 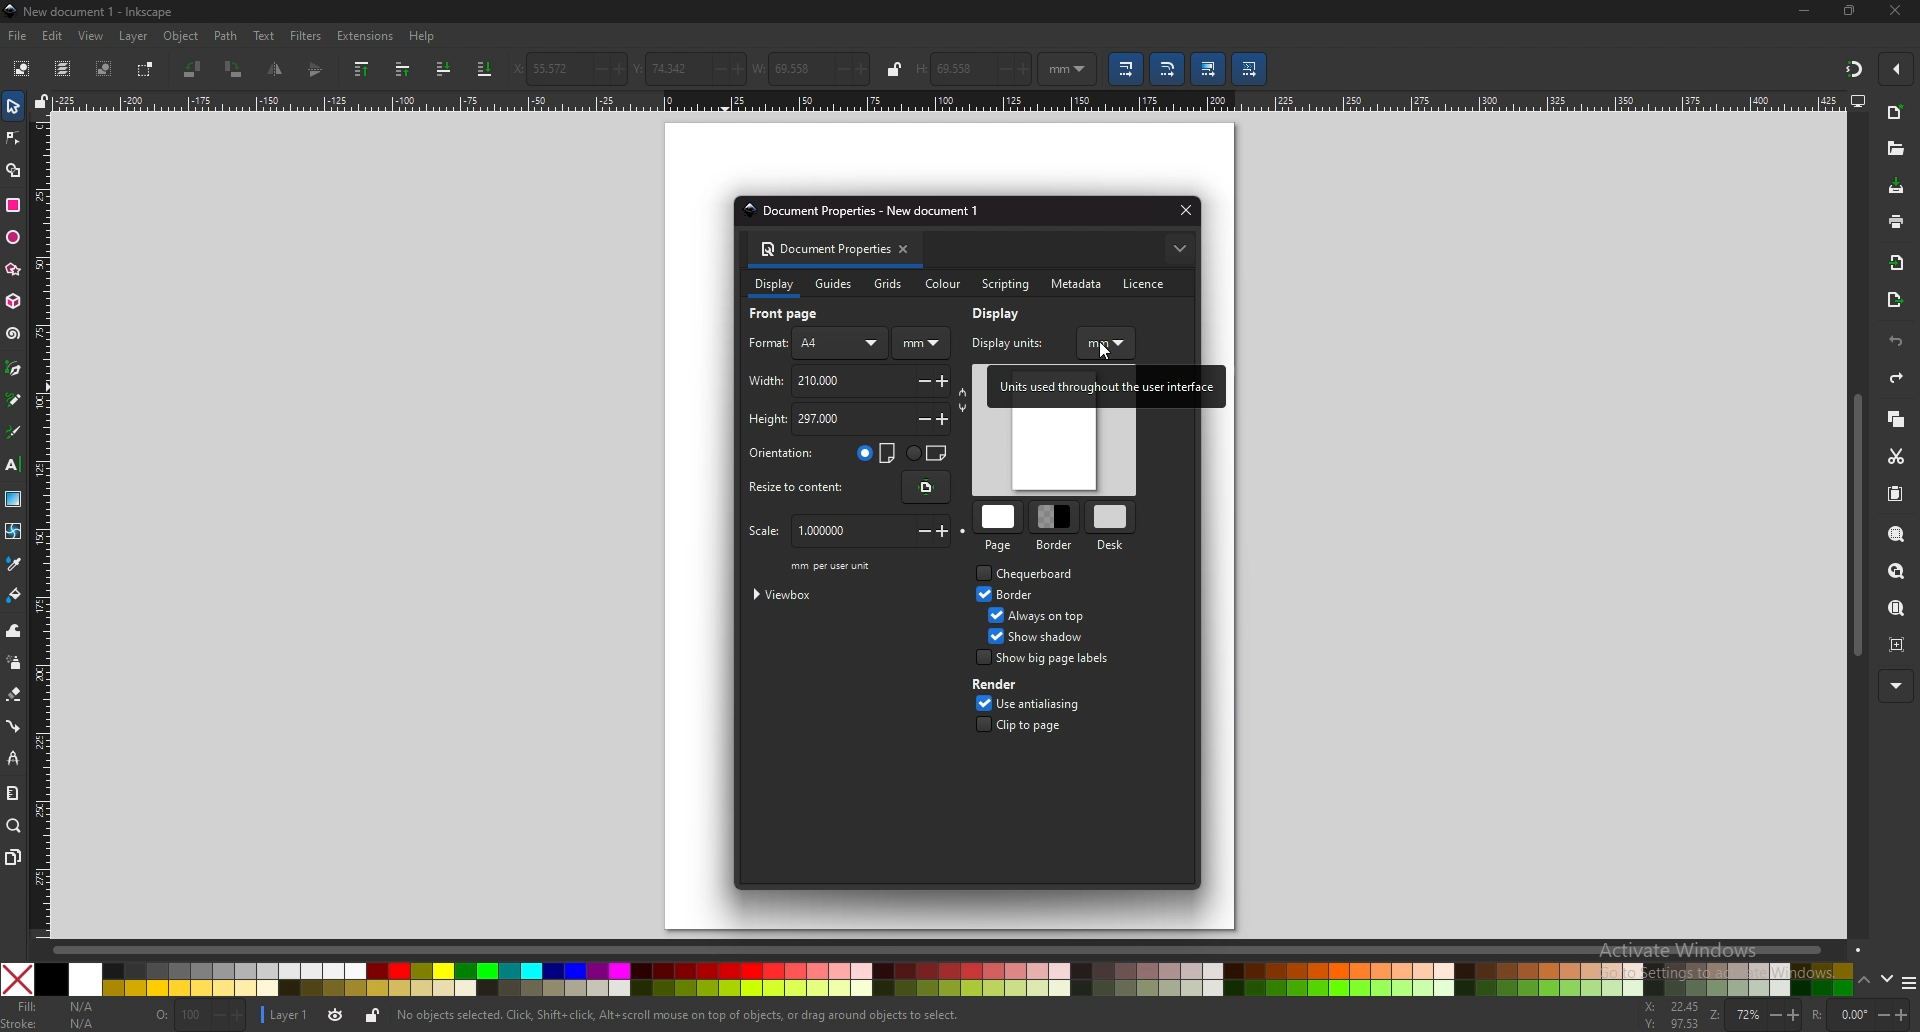 What do you see at coordinates (306, 35) in the screenshot?
I see `filters` at bounding box center [306, 35].